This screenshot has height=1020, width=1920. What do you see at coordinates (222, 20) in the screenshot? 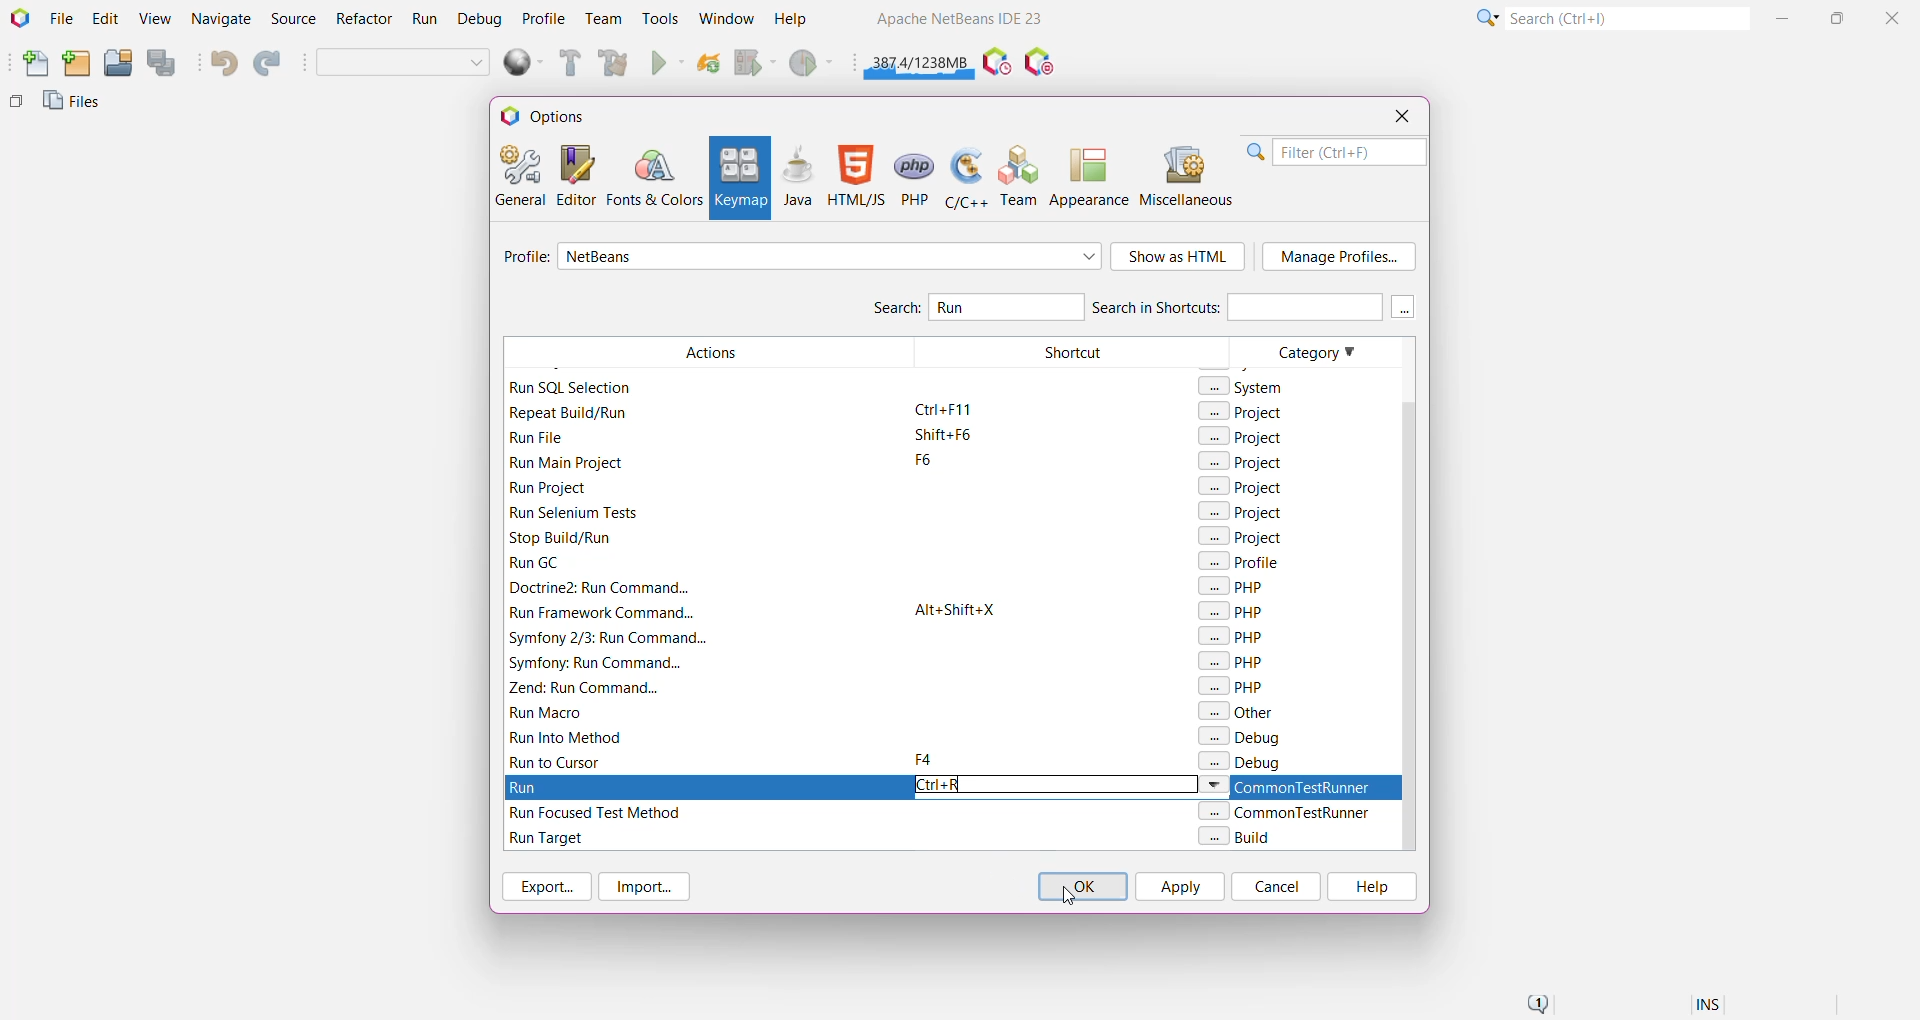
I see `Navigate` at bounding box center [222, 20].